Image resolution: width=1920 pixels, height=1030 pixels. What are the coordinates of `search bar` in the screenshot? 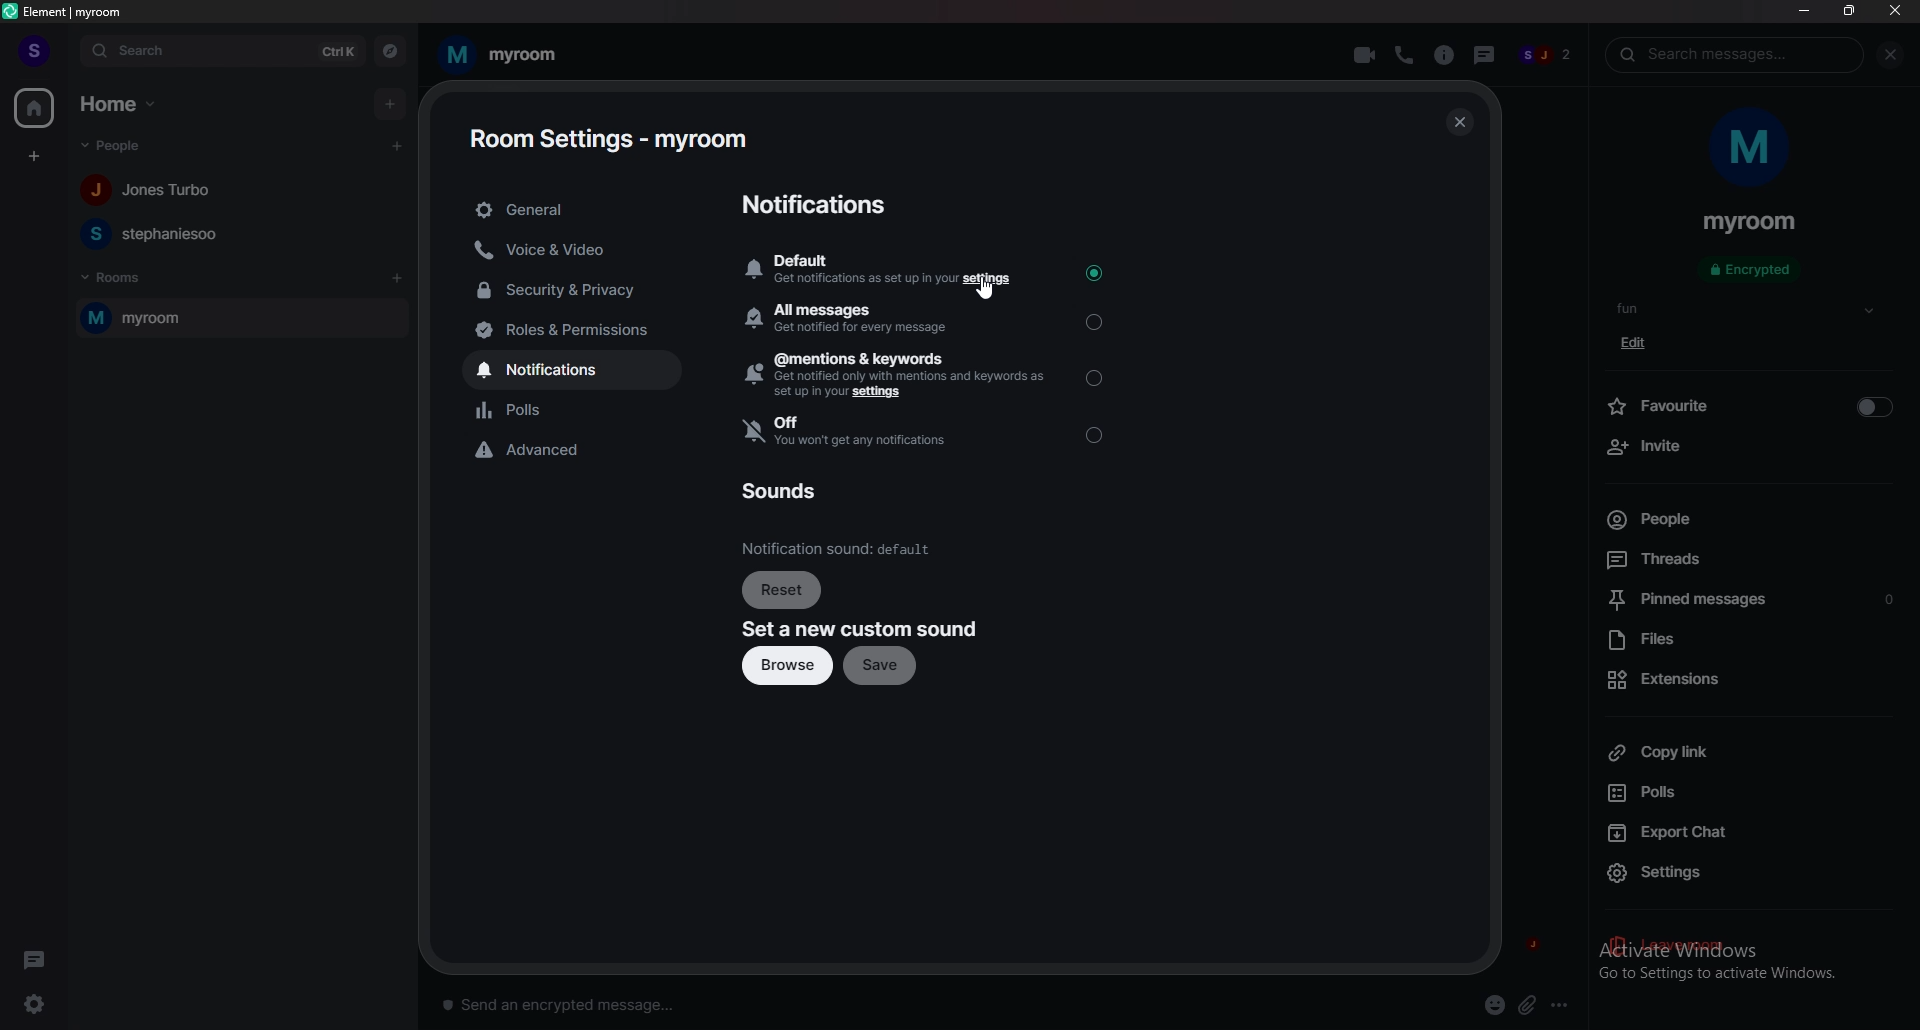 It's located at (223, 50).